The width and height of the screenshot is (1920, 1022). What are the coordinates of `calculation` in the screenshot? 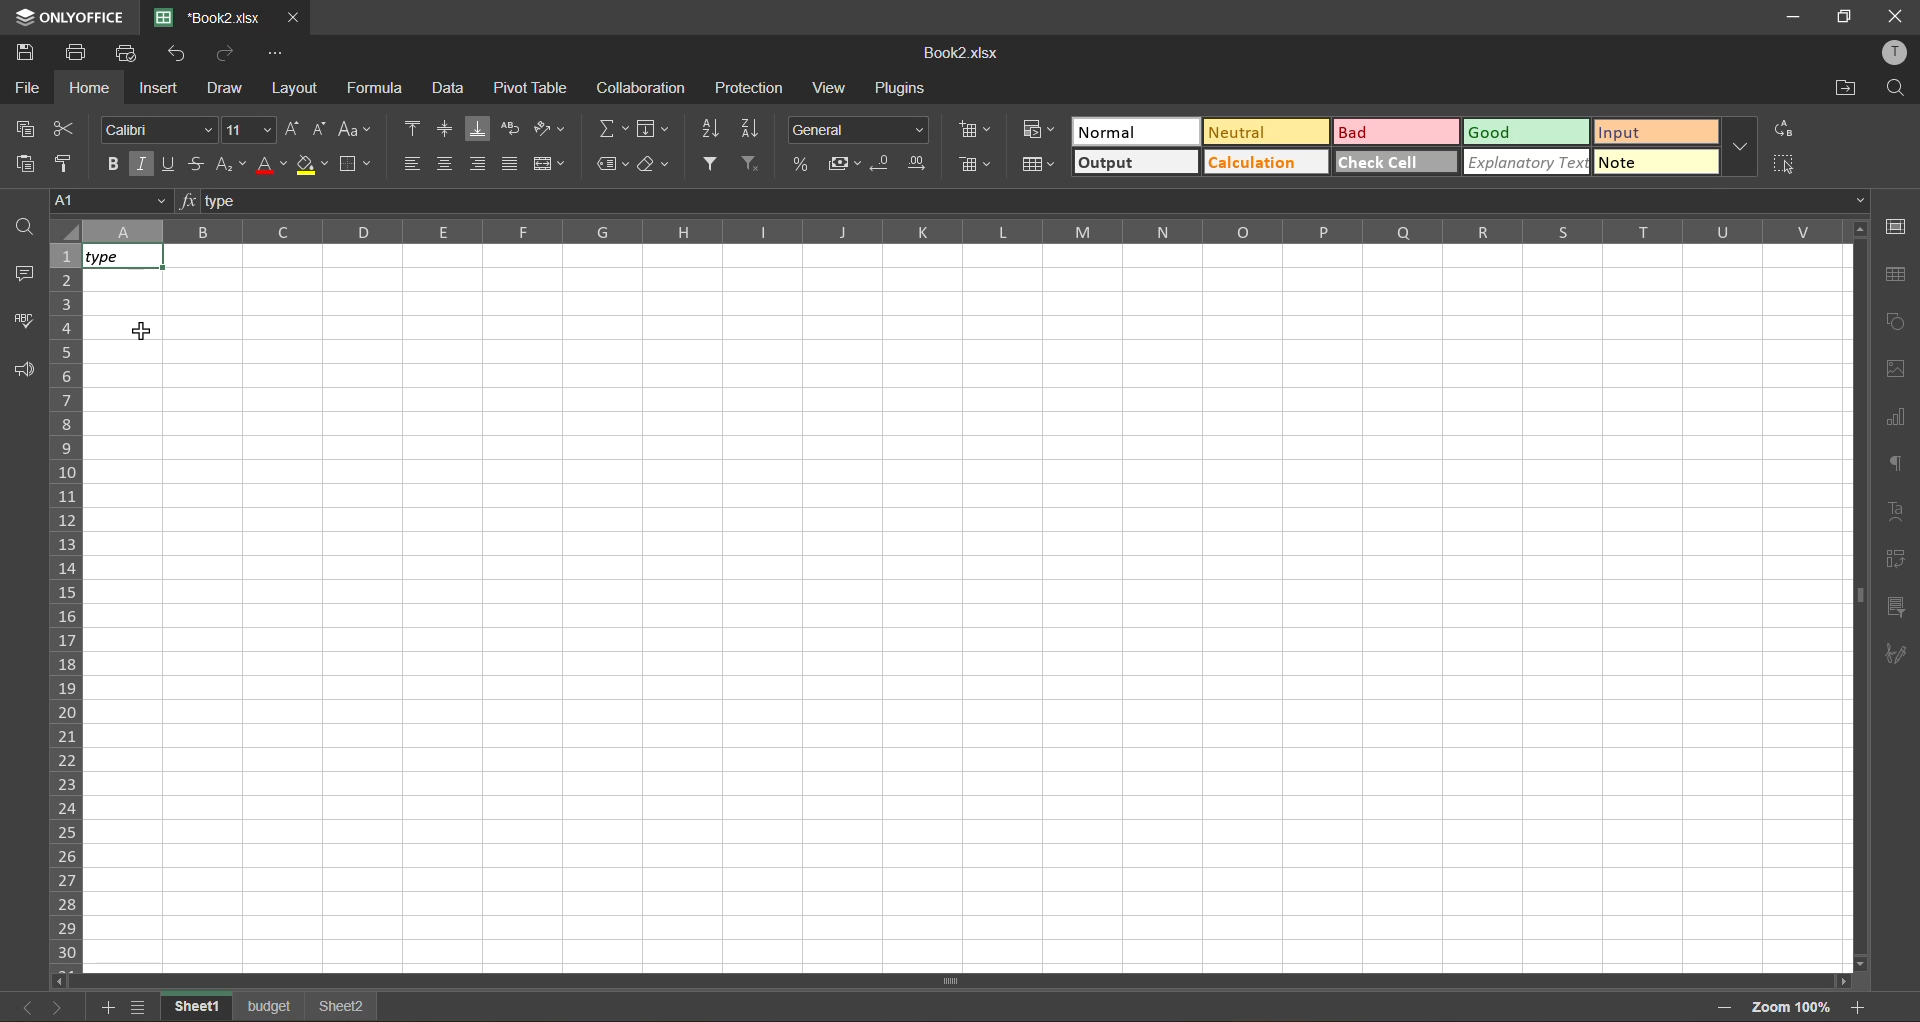 It's located at (1264, 161).